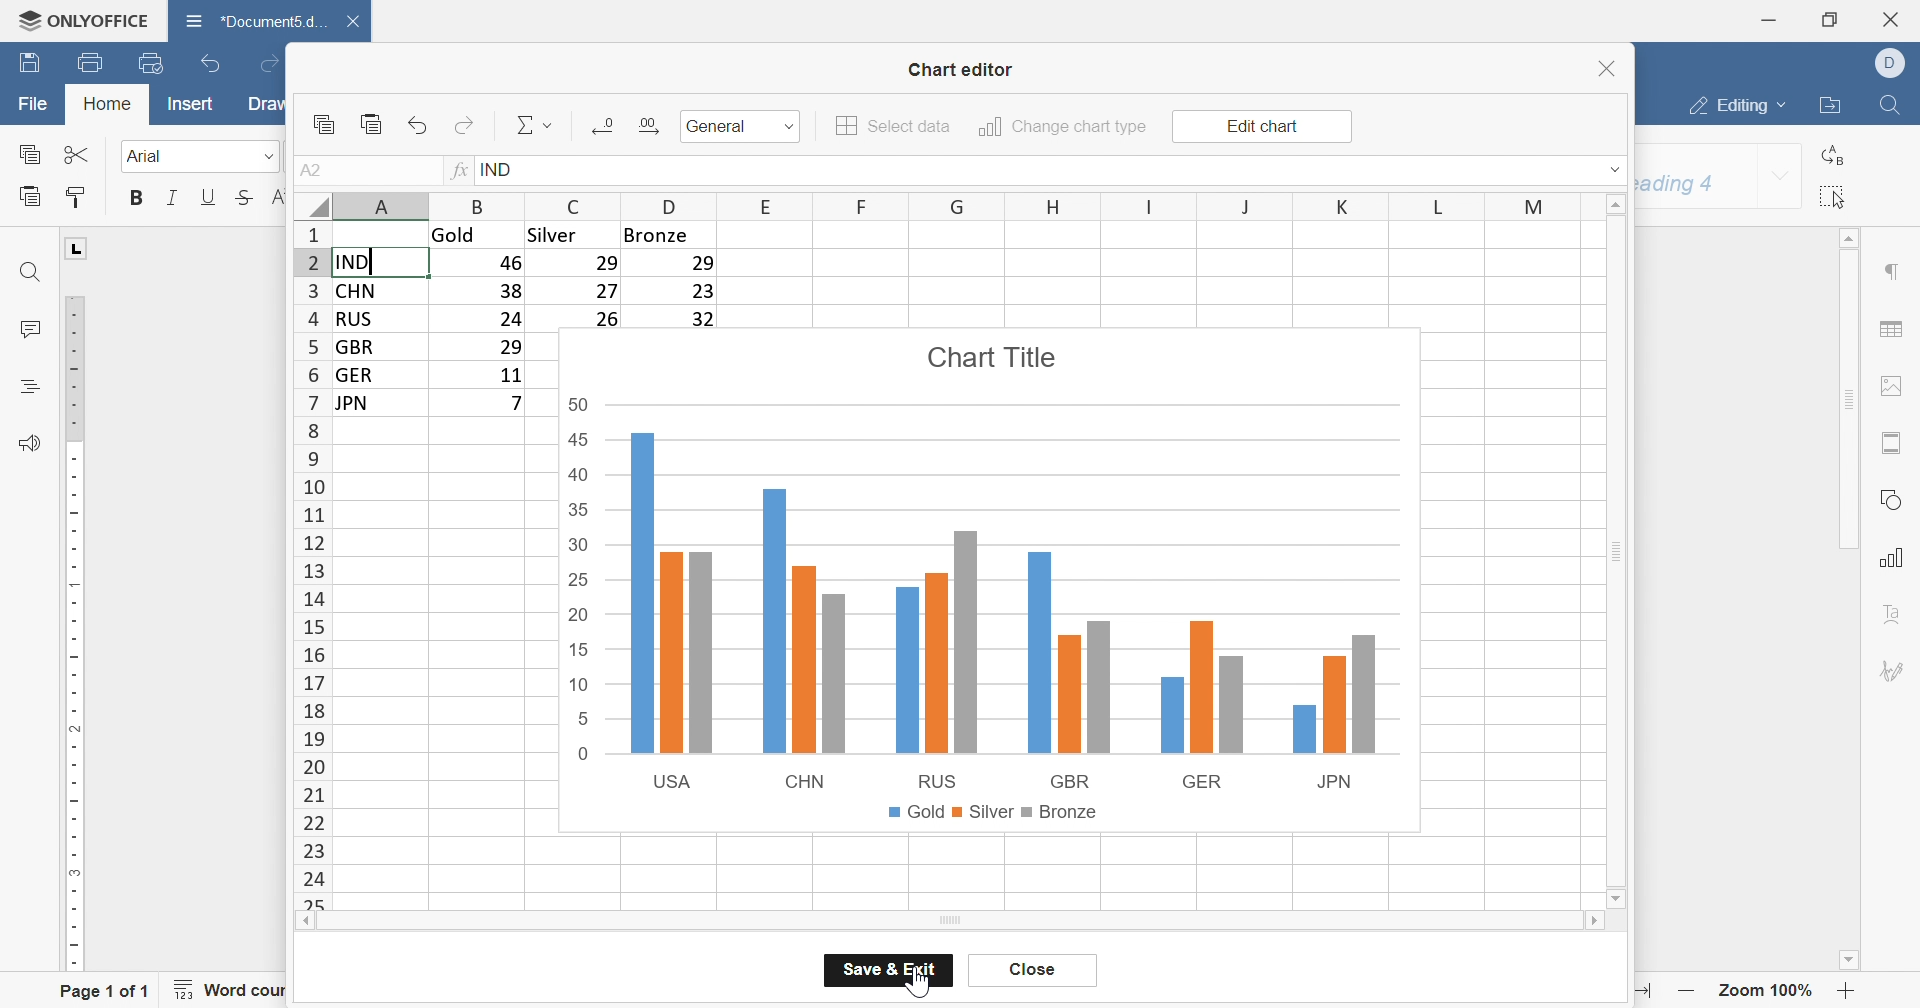 The height and width of the screenshot is (1008, 1920). I want to click on underline, so click(208, 197).